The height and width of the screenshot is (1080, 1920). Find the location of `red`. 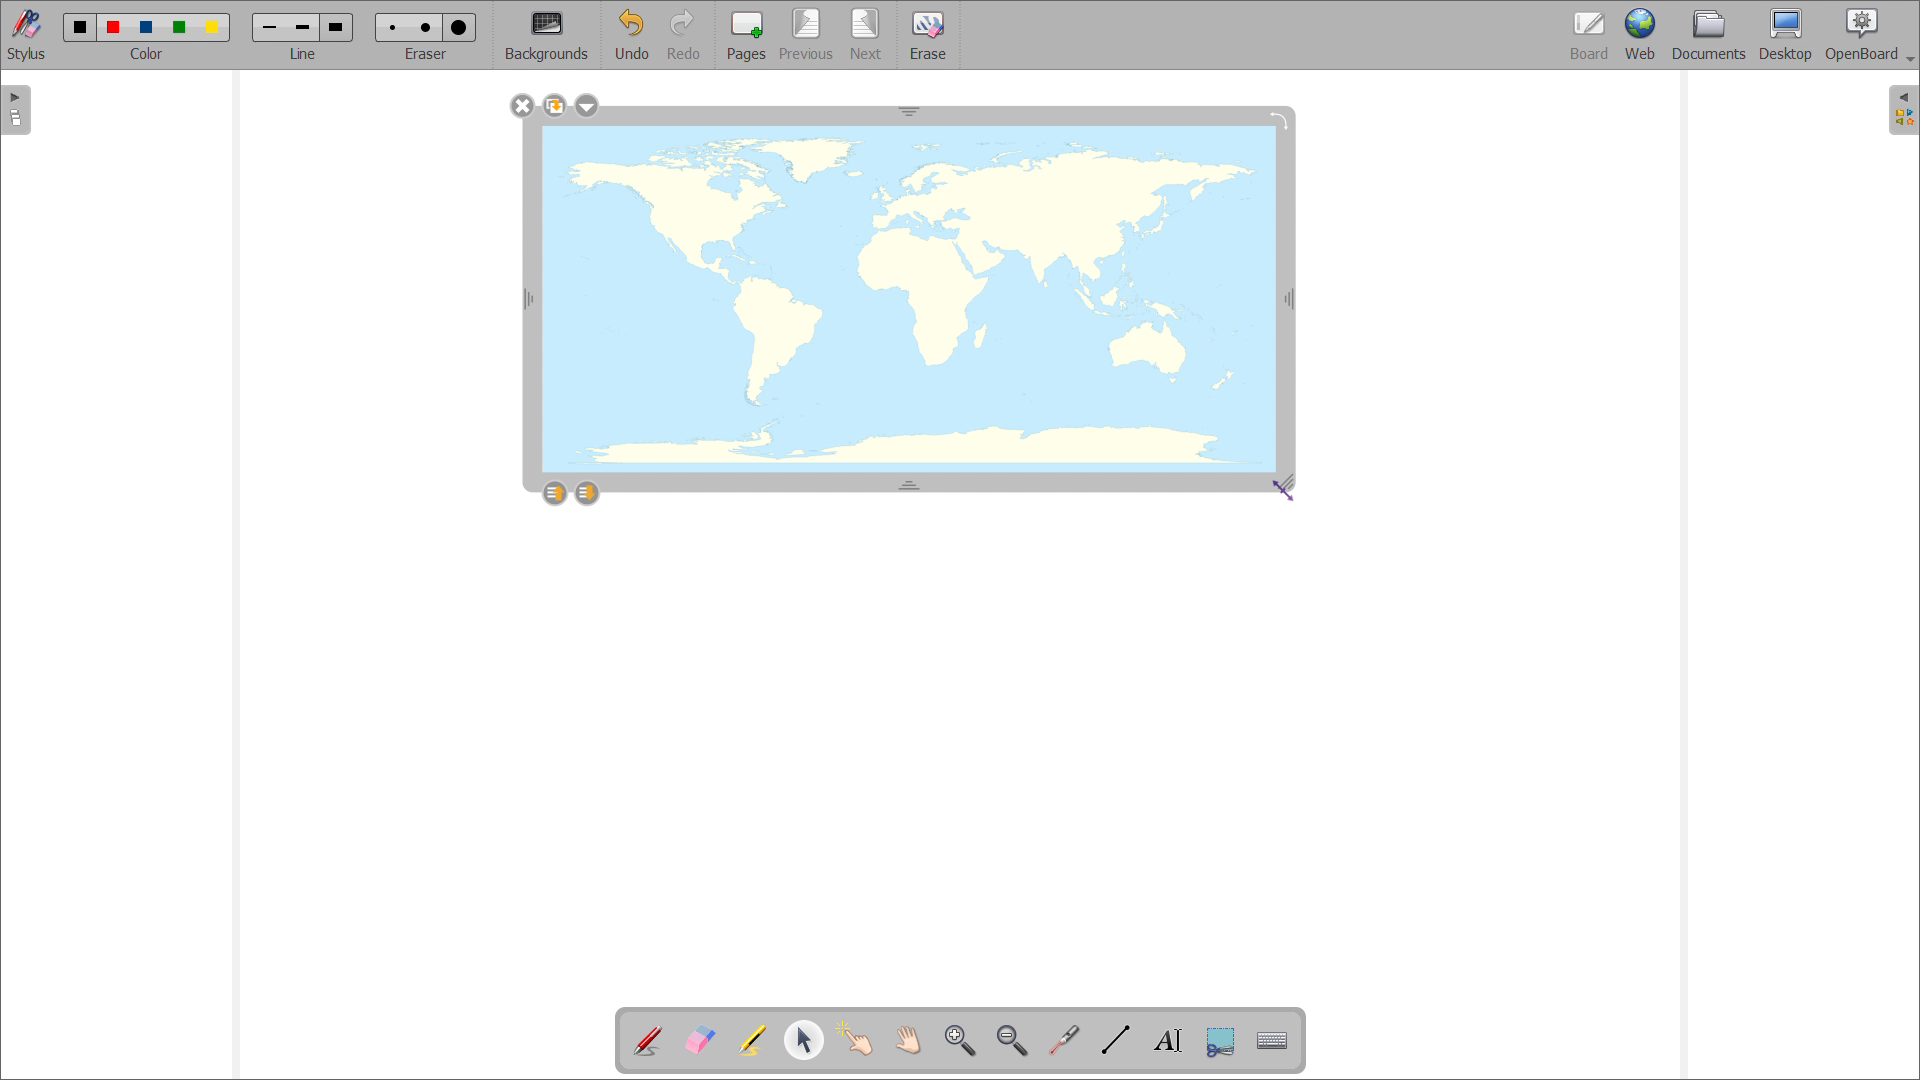

red is located at coordinates (114, 27).